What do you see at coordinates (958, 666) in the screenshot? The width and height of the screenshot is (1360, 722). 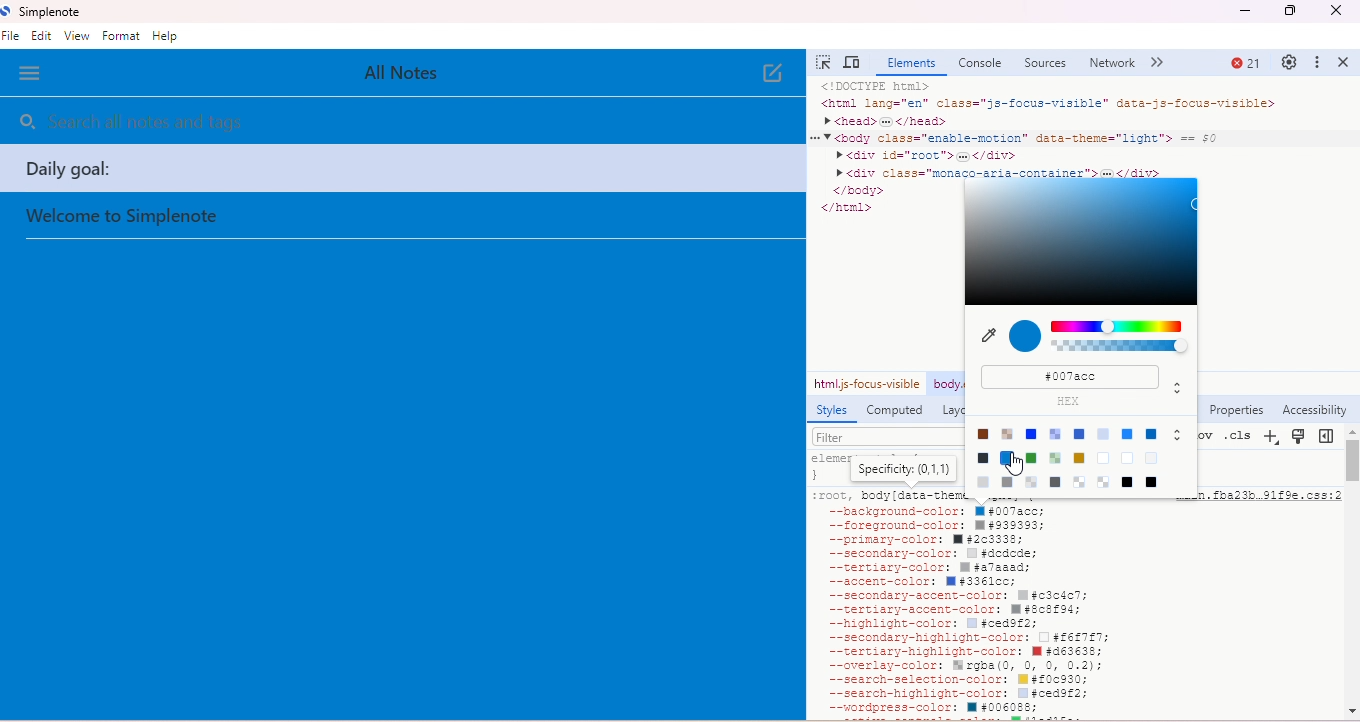 I see `overlay-color` at bounding box center [958, 666].